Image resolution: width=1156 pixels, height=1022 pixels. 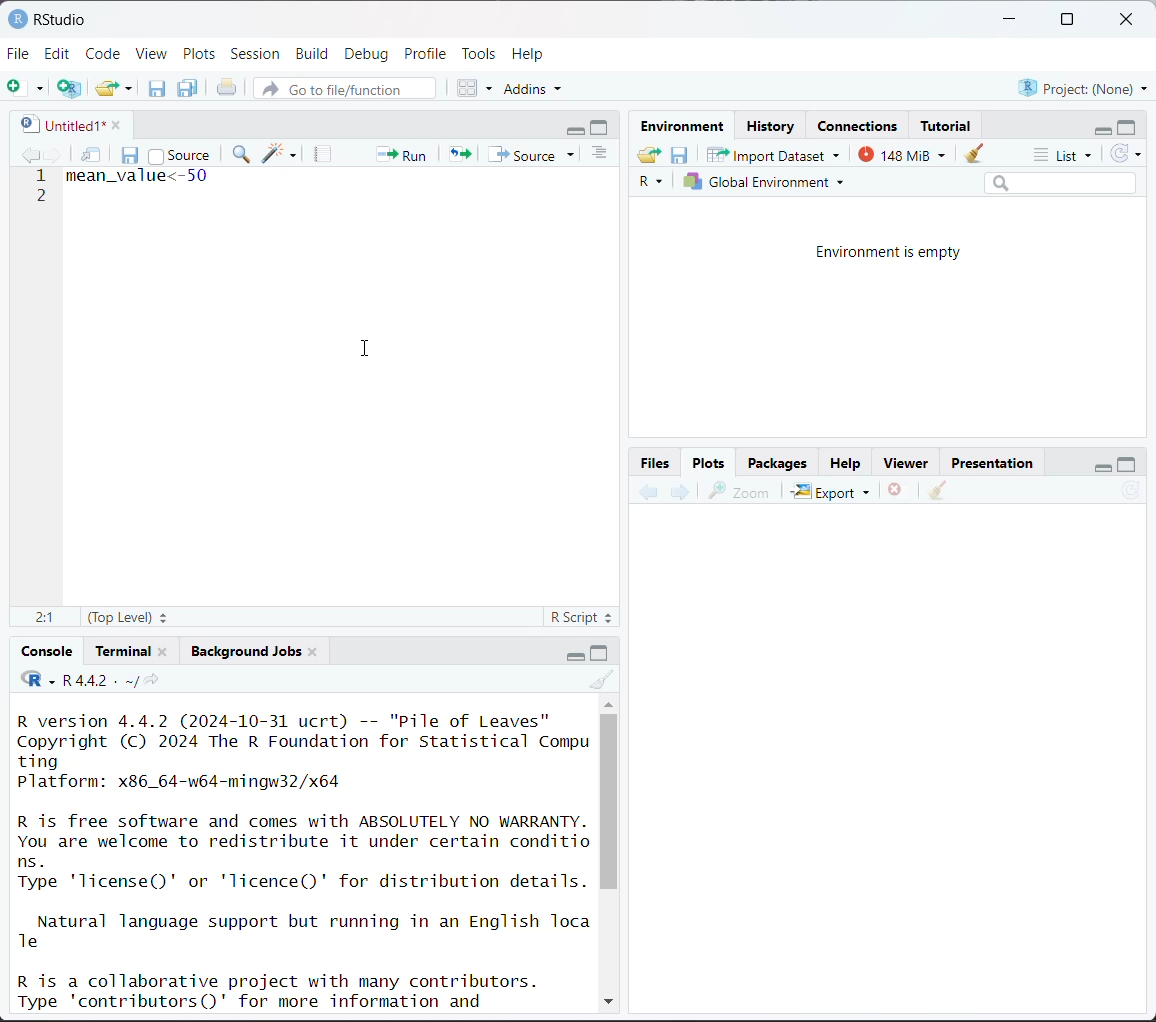 What do you see at coordinates (228, 88) in the screenshot?
I see `print the current file` at bounding box center [228, 88].